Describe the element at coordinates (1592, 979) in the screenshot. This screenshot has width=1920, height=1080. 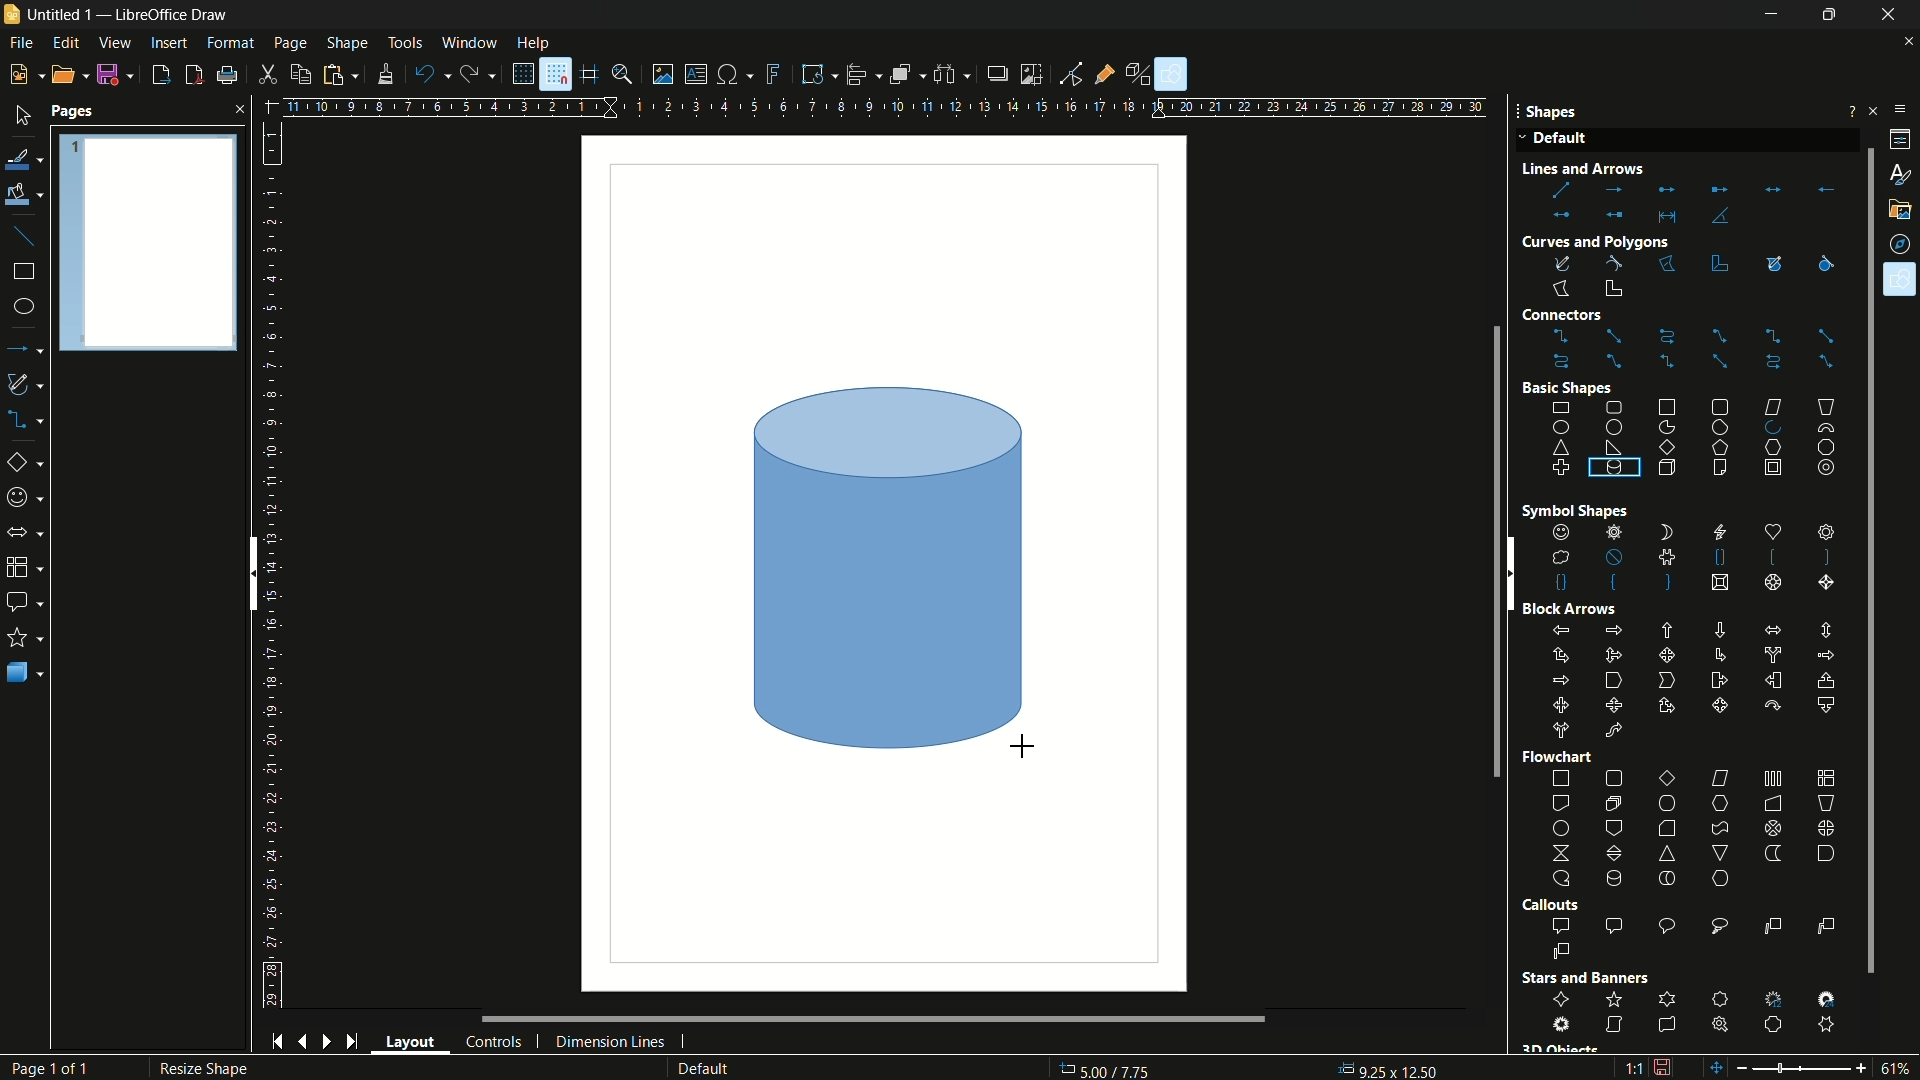
I see `Stars` at that location.